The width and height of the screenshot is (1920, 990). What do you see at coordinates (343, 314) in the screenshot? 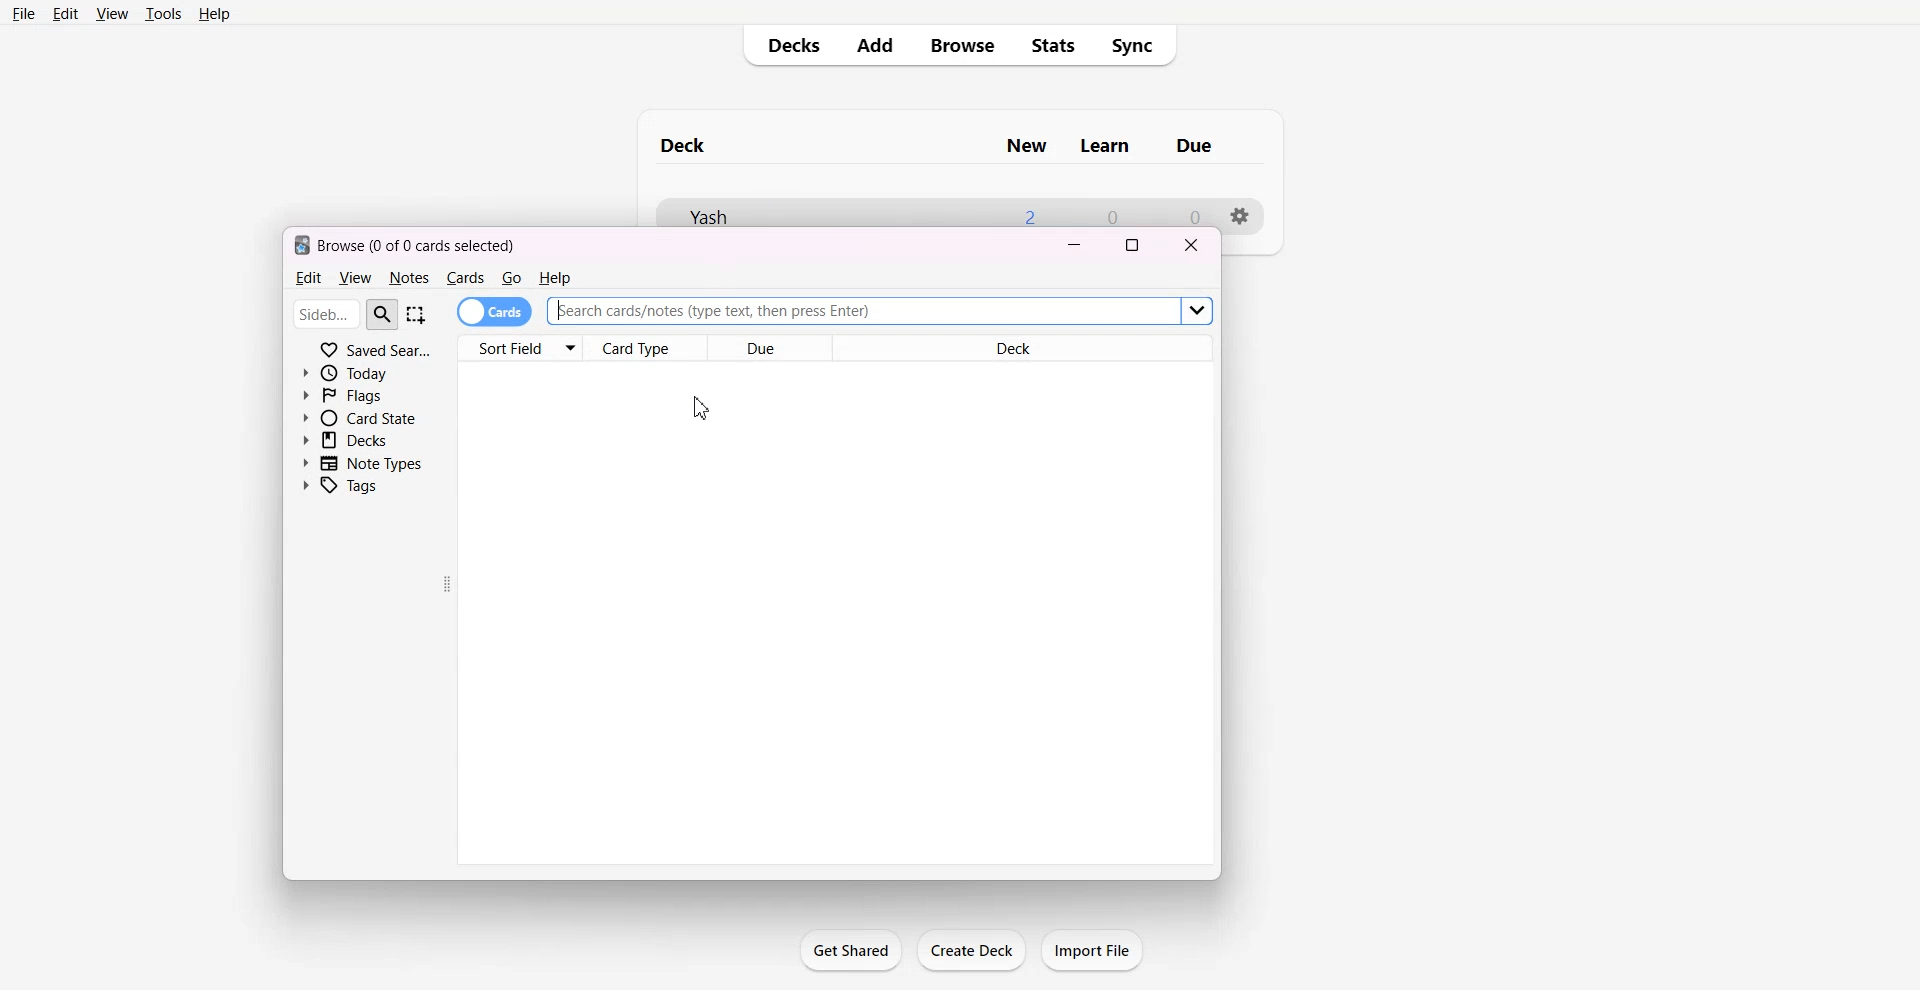
I see `Search bar` at bounding box center [343, 314].